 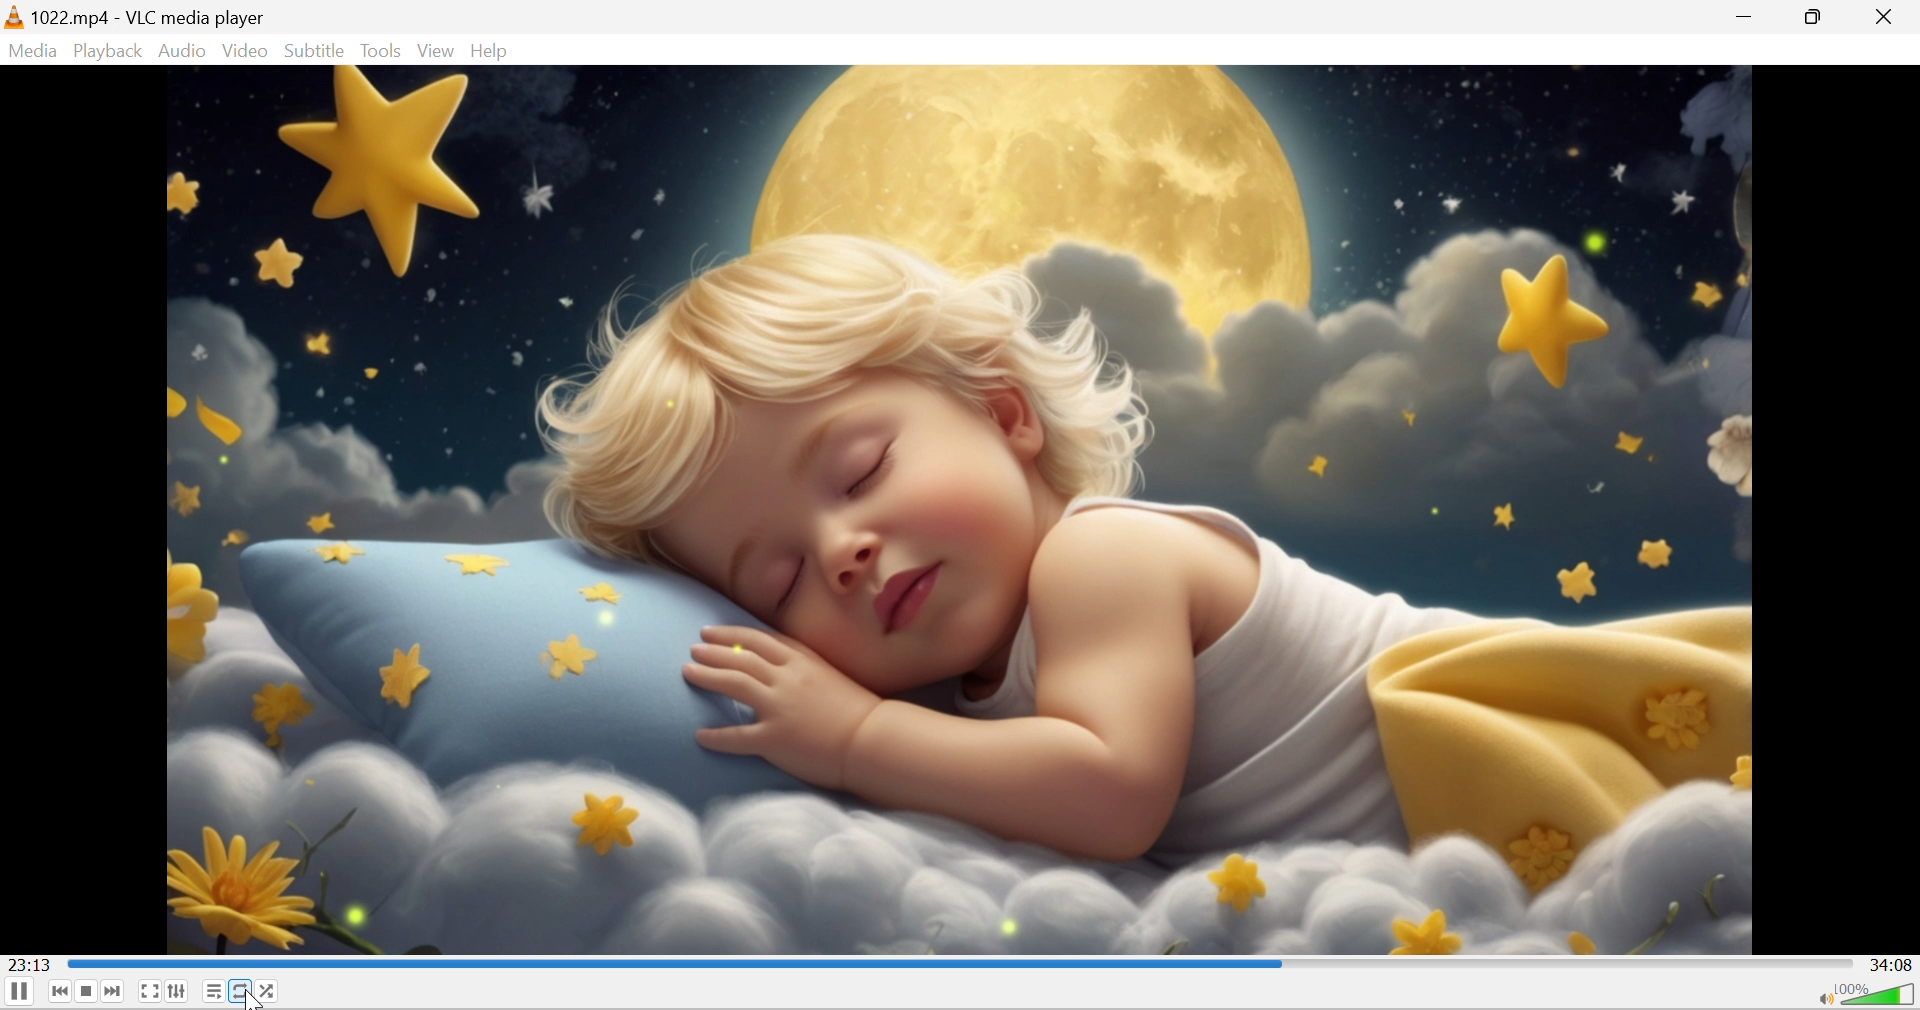 I want to click on Shuffle, so click(x=270, y=991).